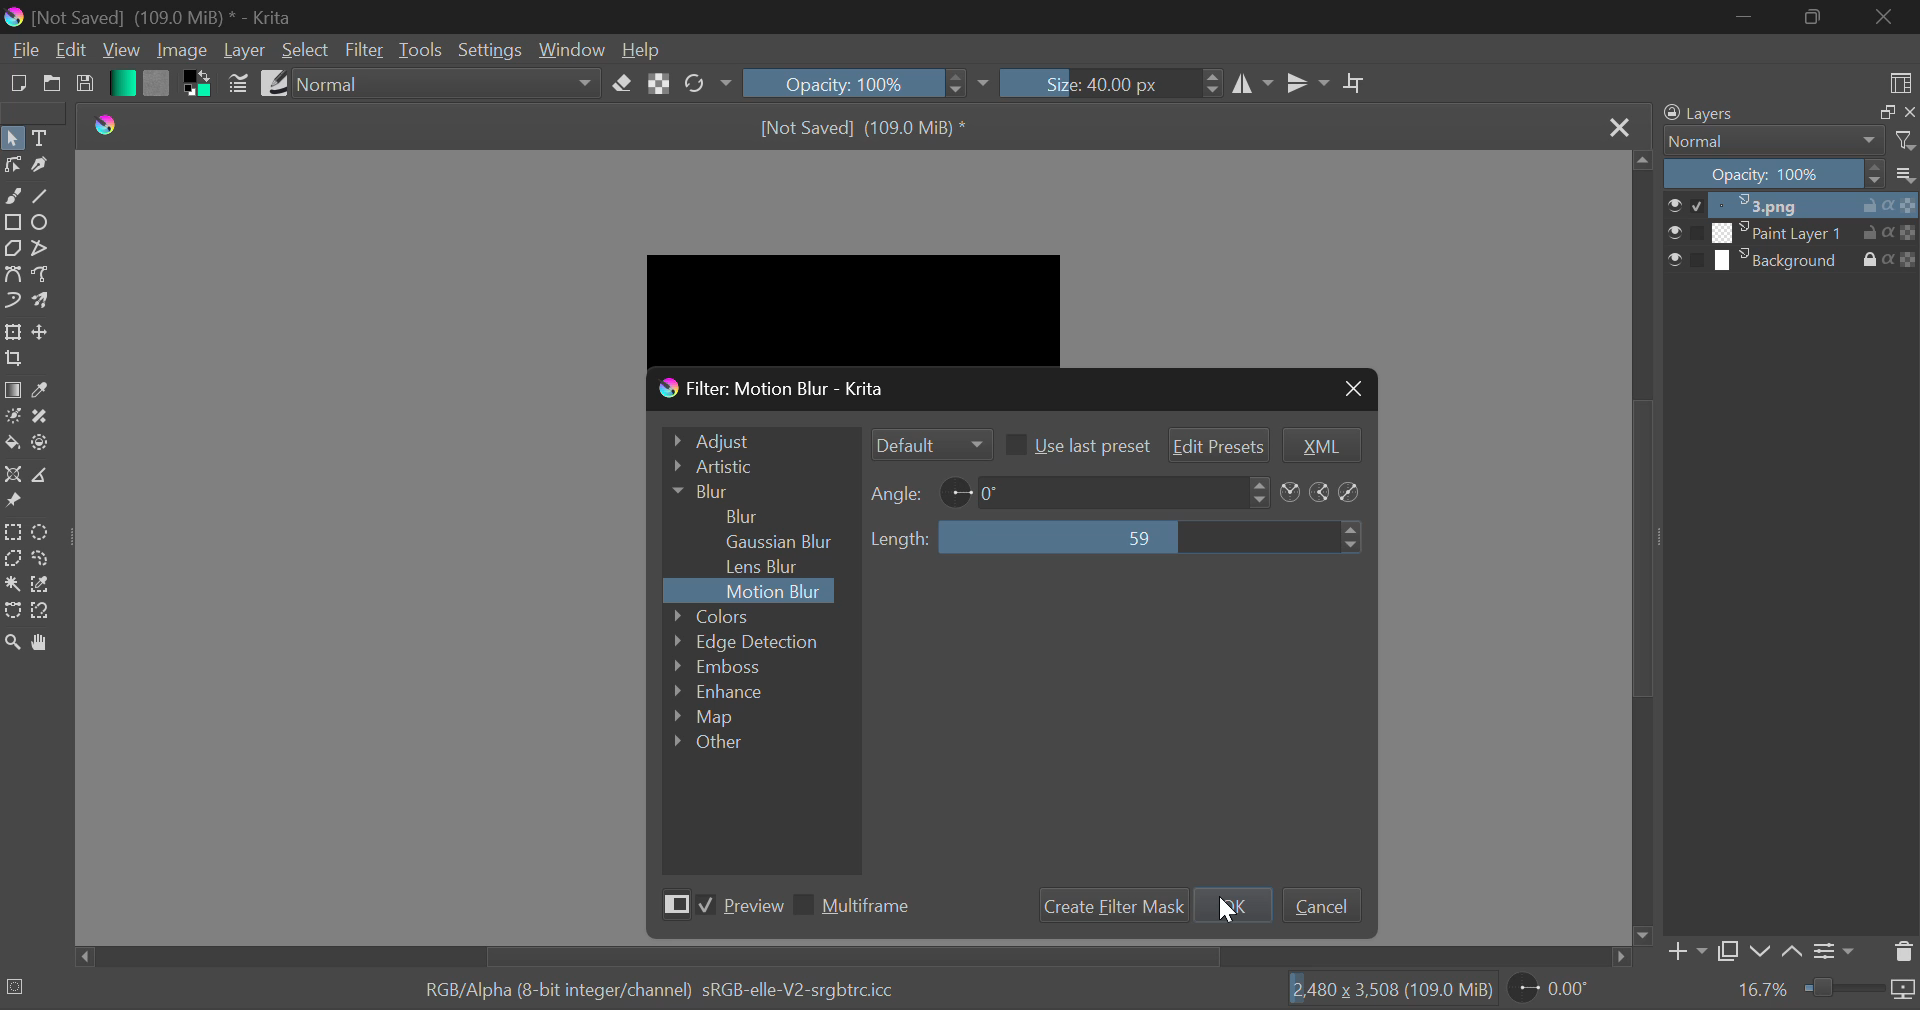 This screenshot has height=1010, width=1920. What do you see at coordinates (44, 136) in the screenshot?
I see `Text` at bounding box center [44, 136].